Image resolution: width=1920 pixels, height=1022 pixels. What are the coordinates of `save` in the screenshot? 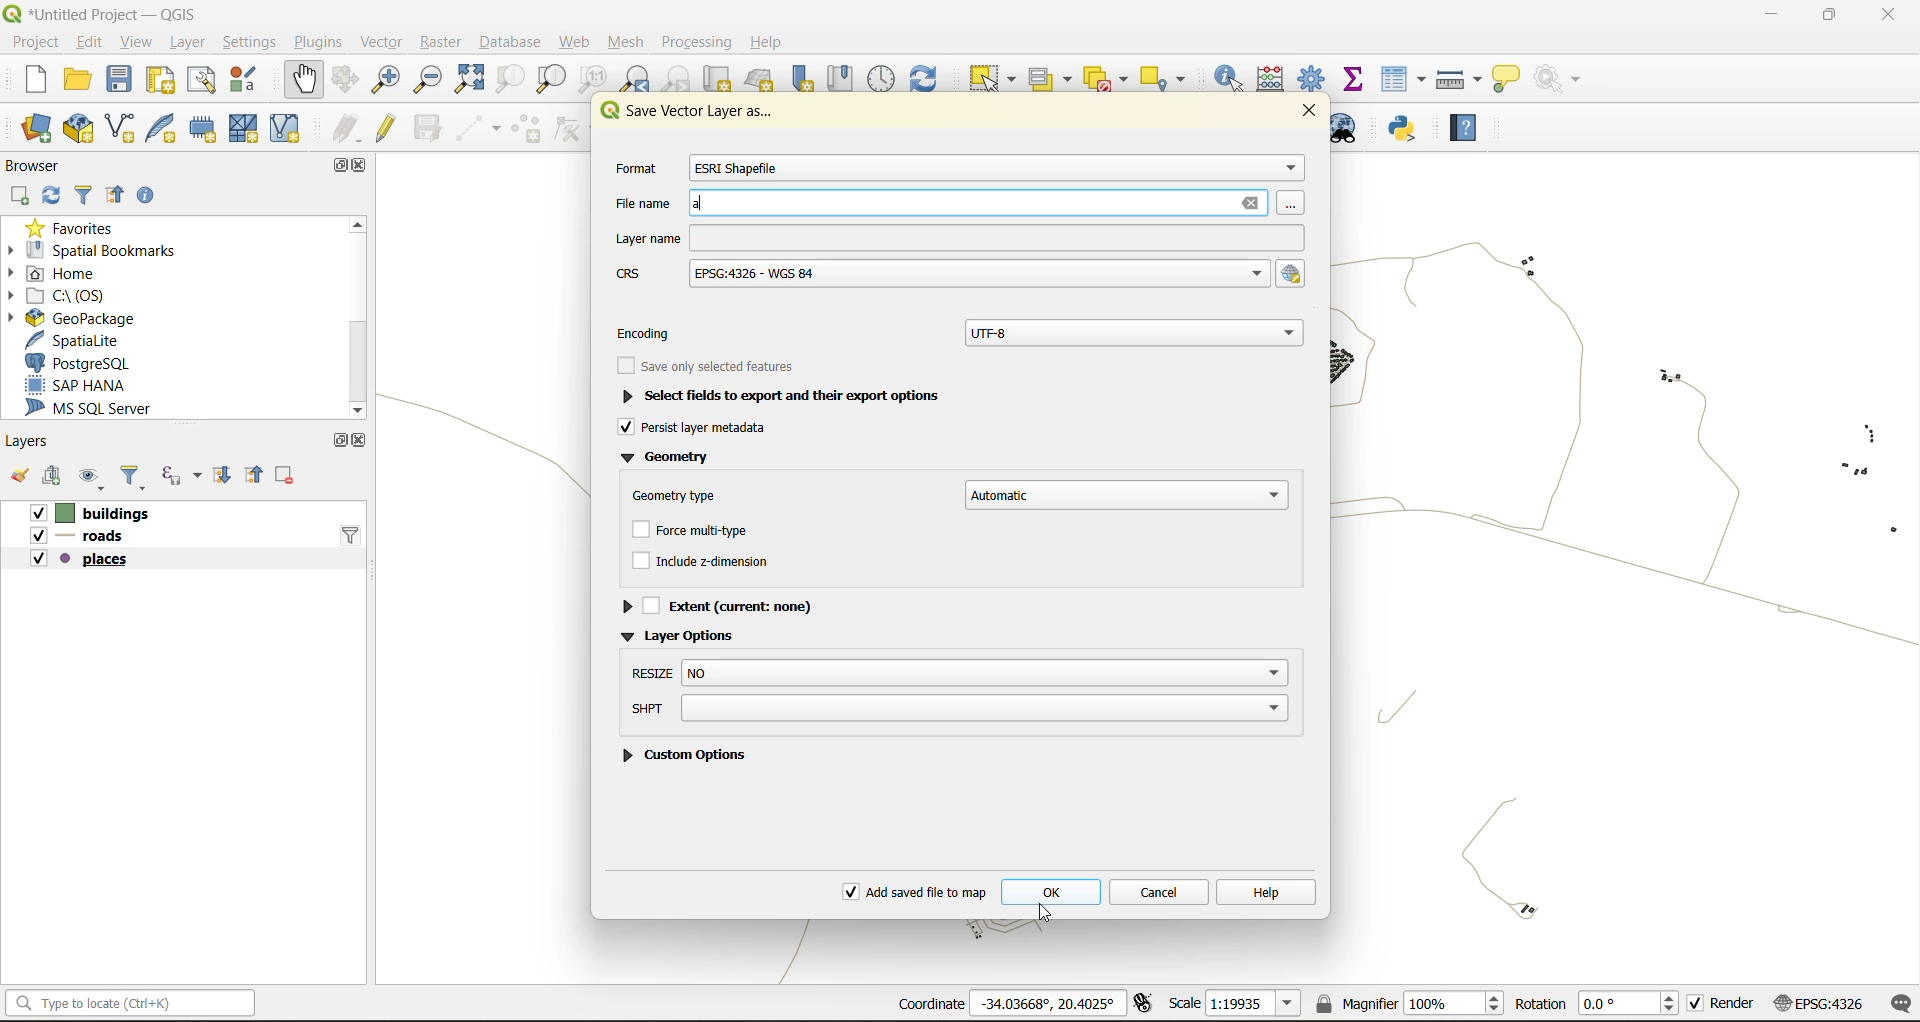 It's located at (119, 77).